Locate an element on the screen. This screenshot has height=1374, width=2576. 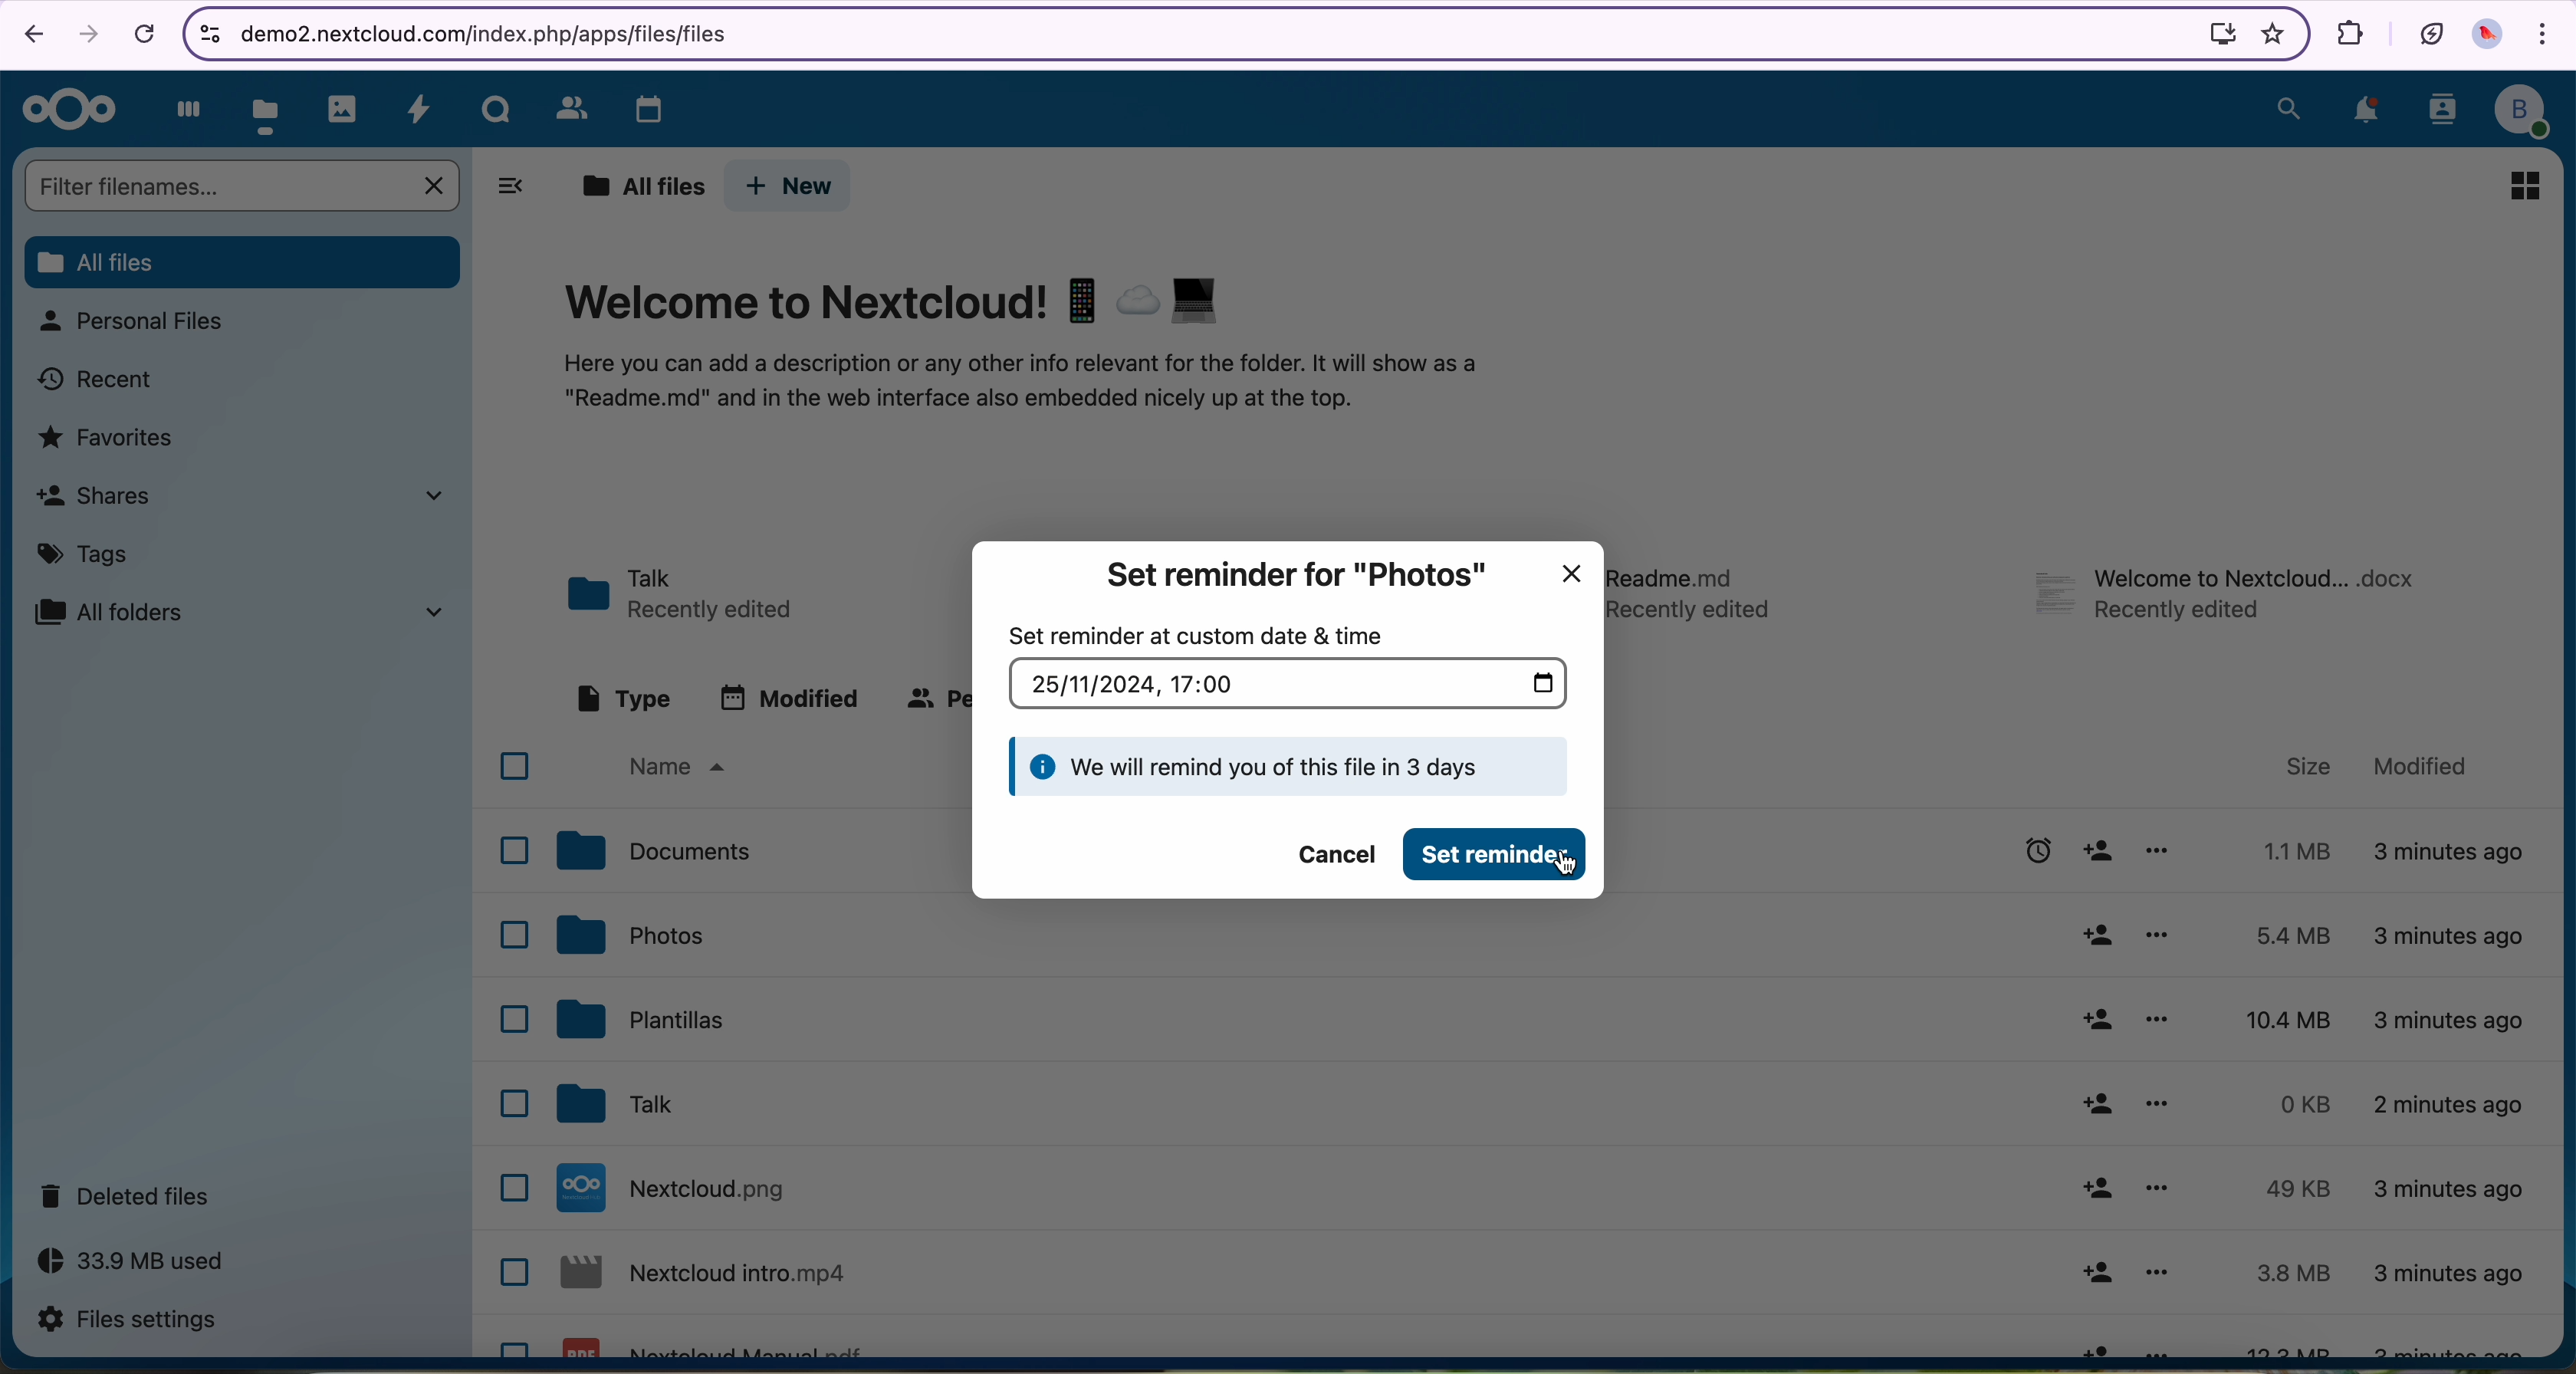
cursor is located at coordinates (2162, 952).